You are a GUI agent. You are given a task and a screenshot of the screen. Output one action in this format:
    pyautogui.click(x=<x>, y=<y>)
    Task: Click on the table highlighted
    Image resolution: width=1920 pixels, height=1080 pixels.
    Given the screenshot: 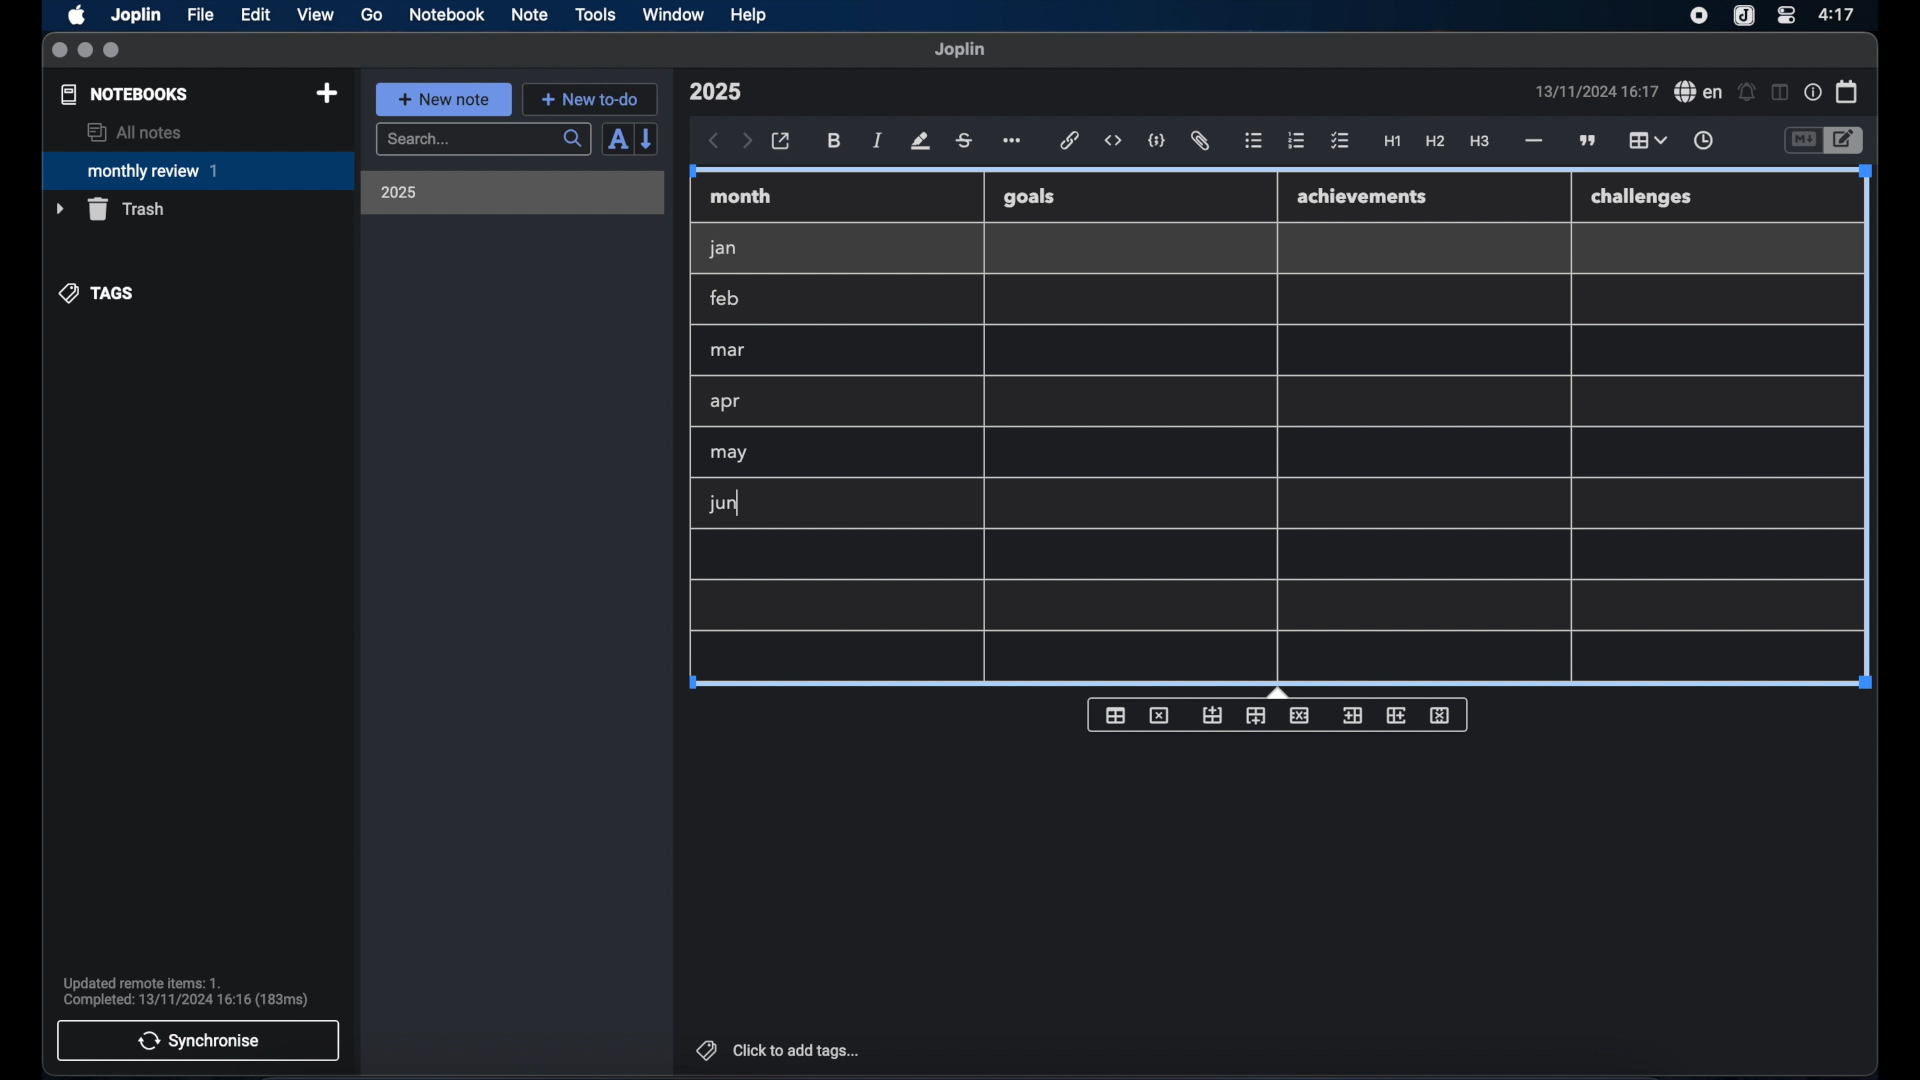 What is the action you would take?
    pyautogui.click(x=1645, y=140)
    